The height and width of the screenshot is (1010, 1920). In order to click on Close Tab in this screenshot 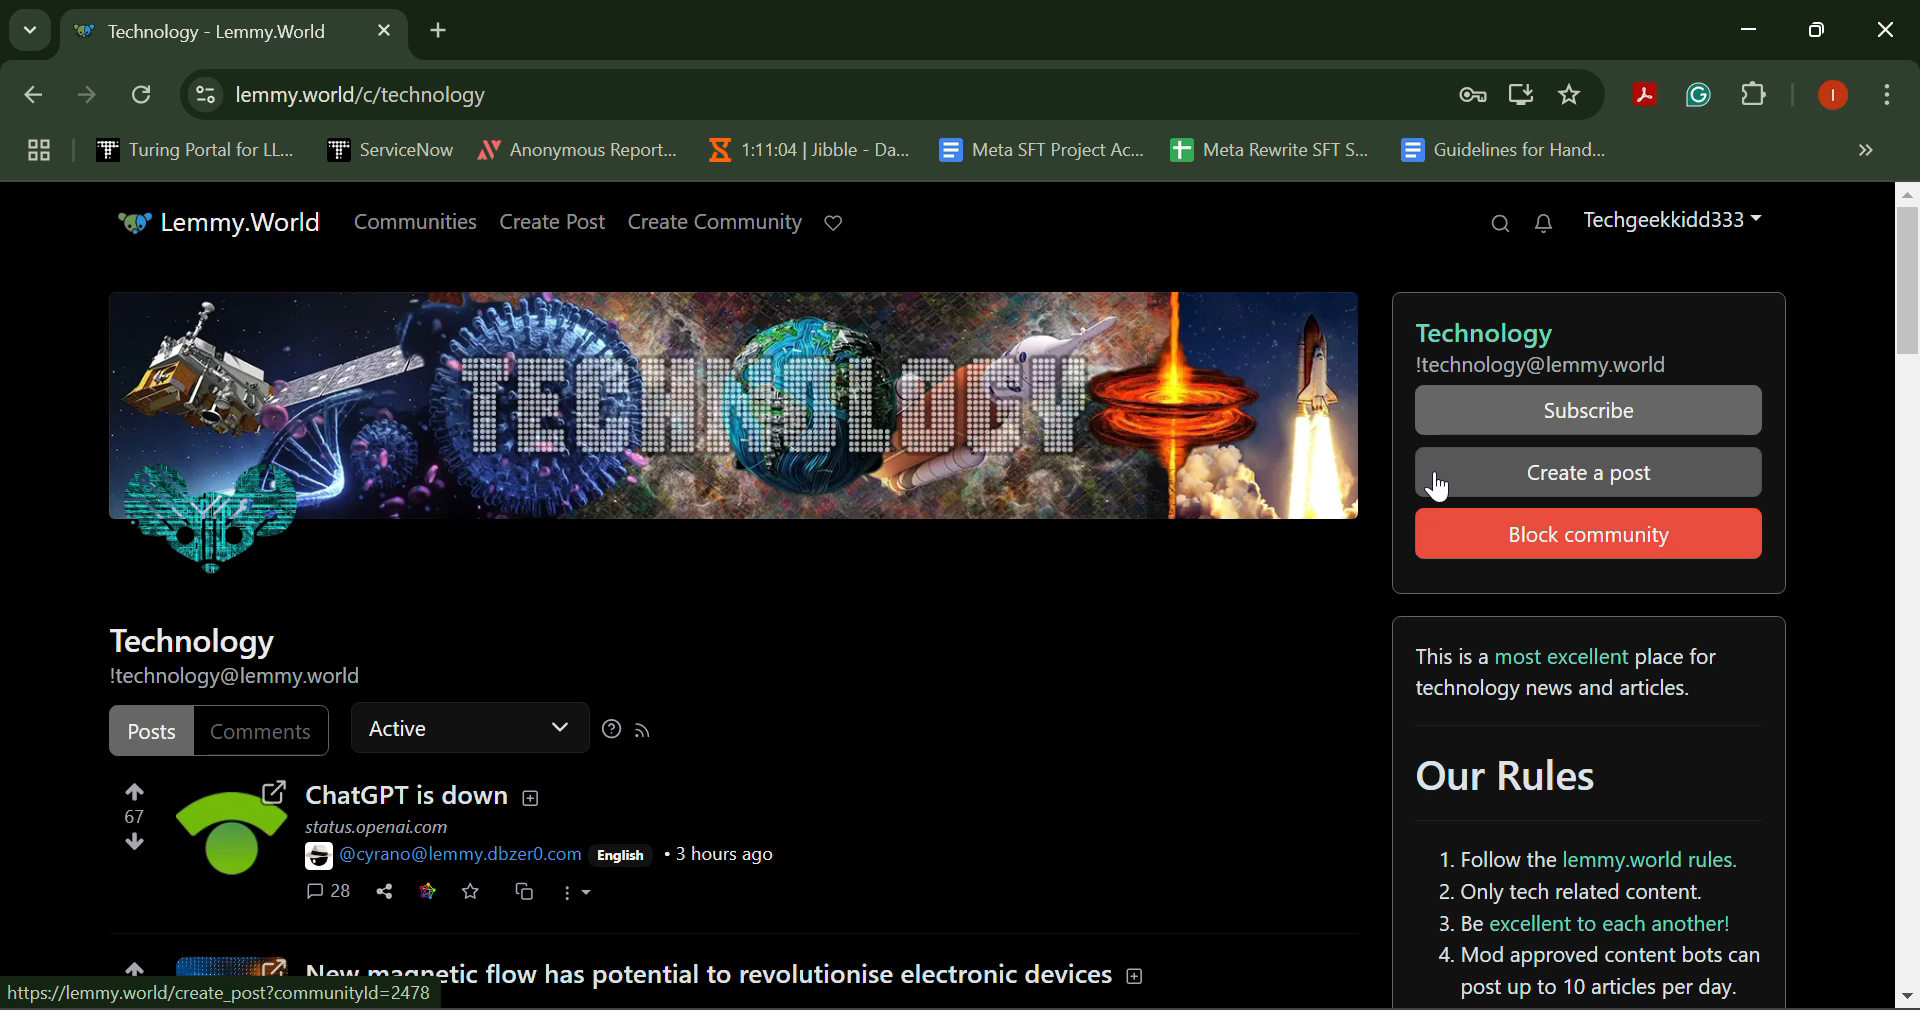, I will do `click(384, 29)`.